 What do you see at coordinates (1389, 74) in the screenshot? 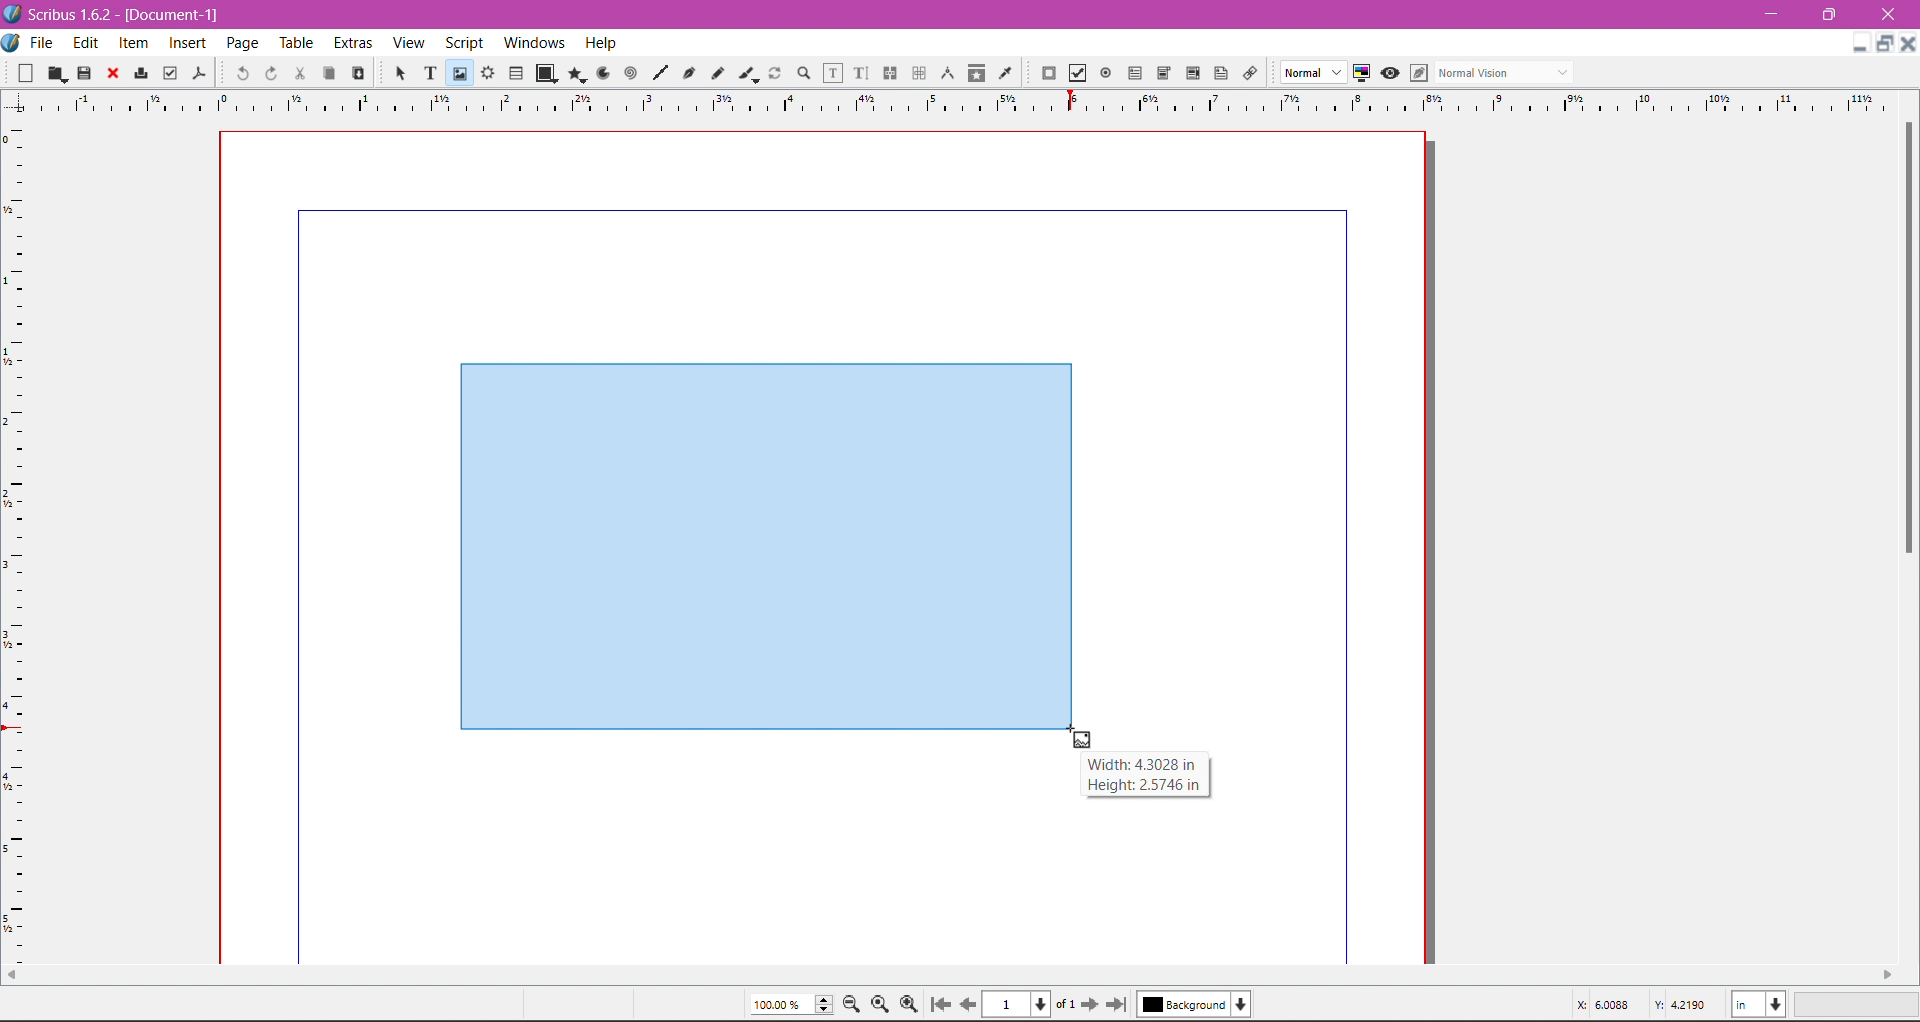
I see `Preview Mode` at bounding box center [1389, 74].